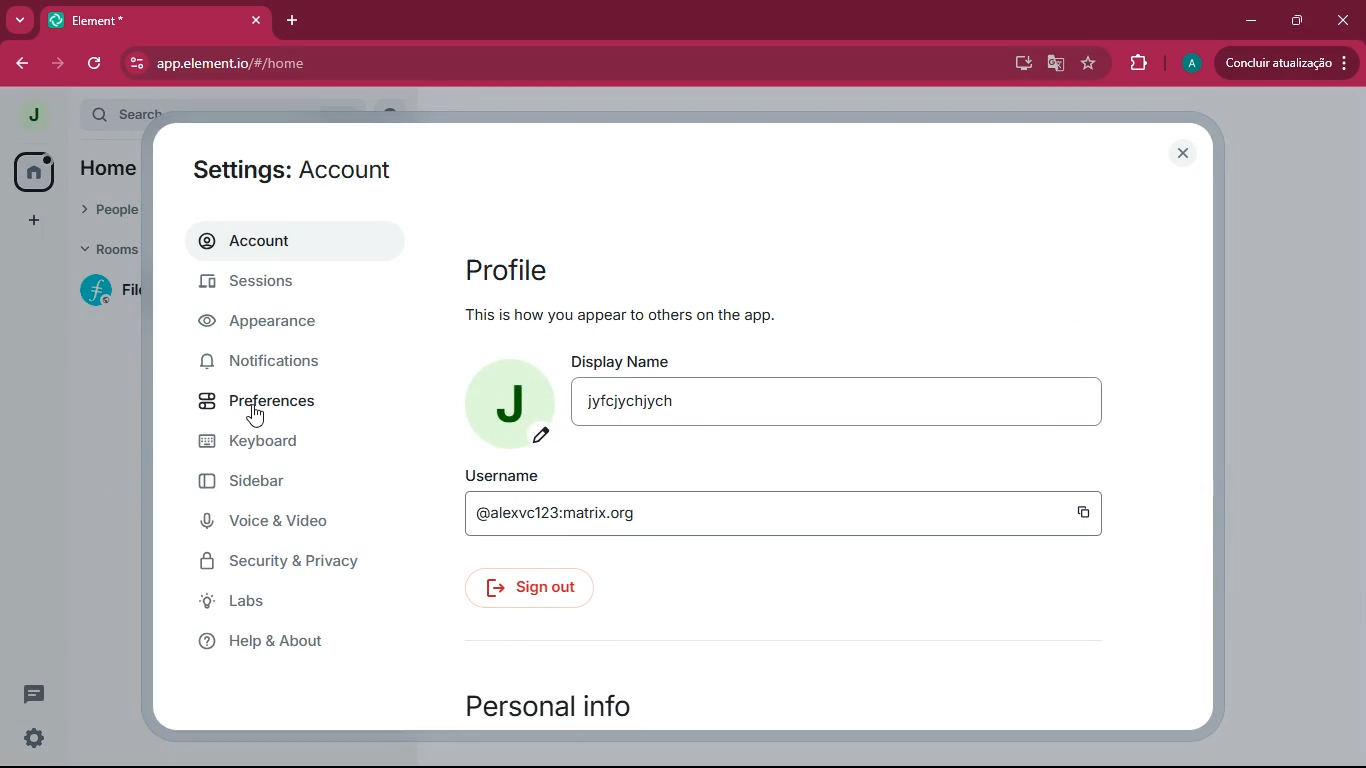 The height and width of the screenshot is (768, 1366). I want to click on threads, so click(34, 694).